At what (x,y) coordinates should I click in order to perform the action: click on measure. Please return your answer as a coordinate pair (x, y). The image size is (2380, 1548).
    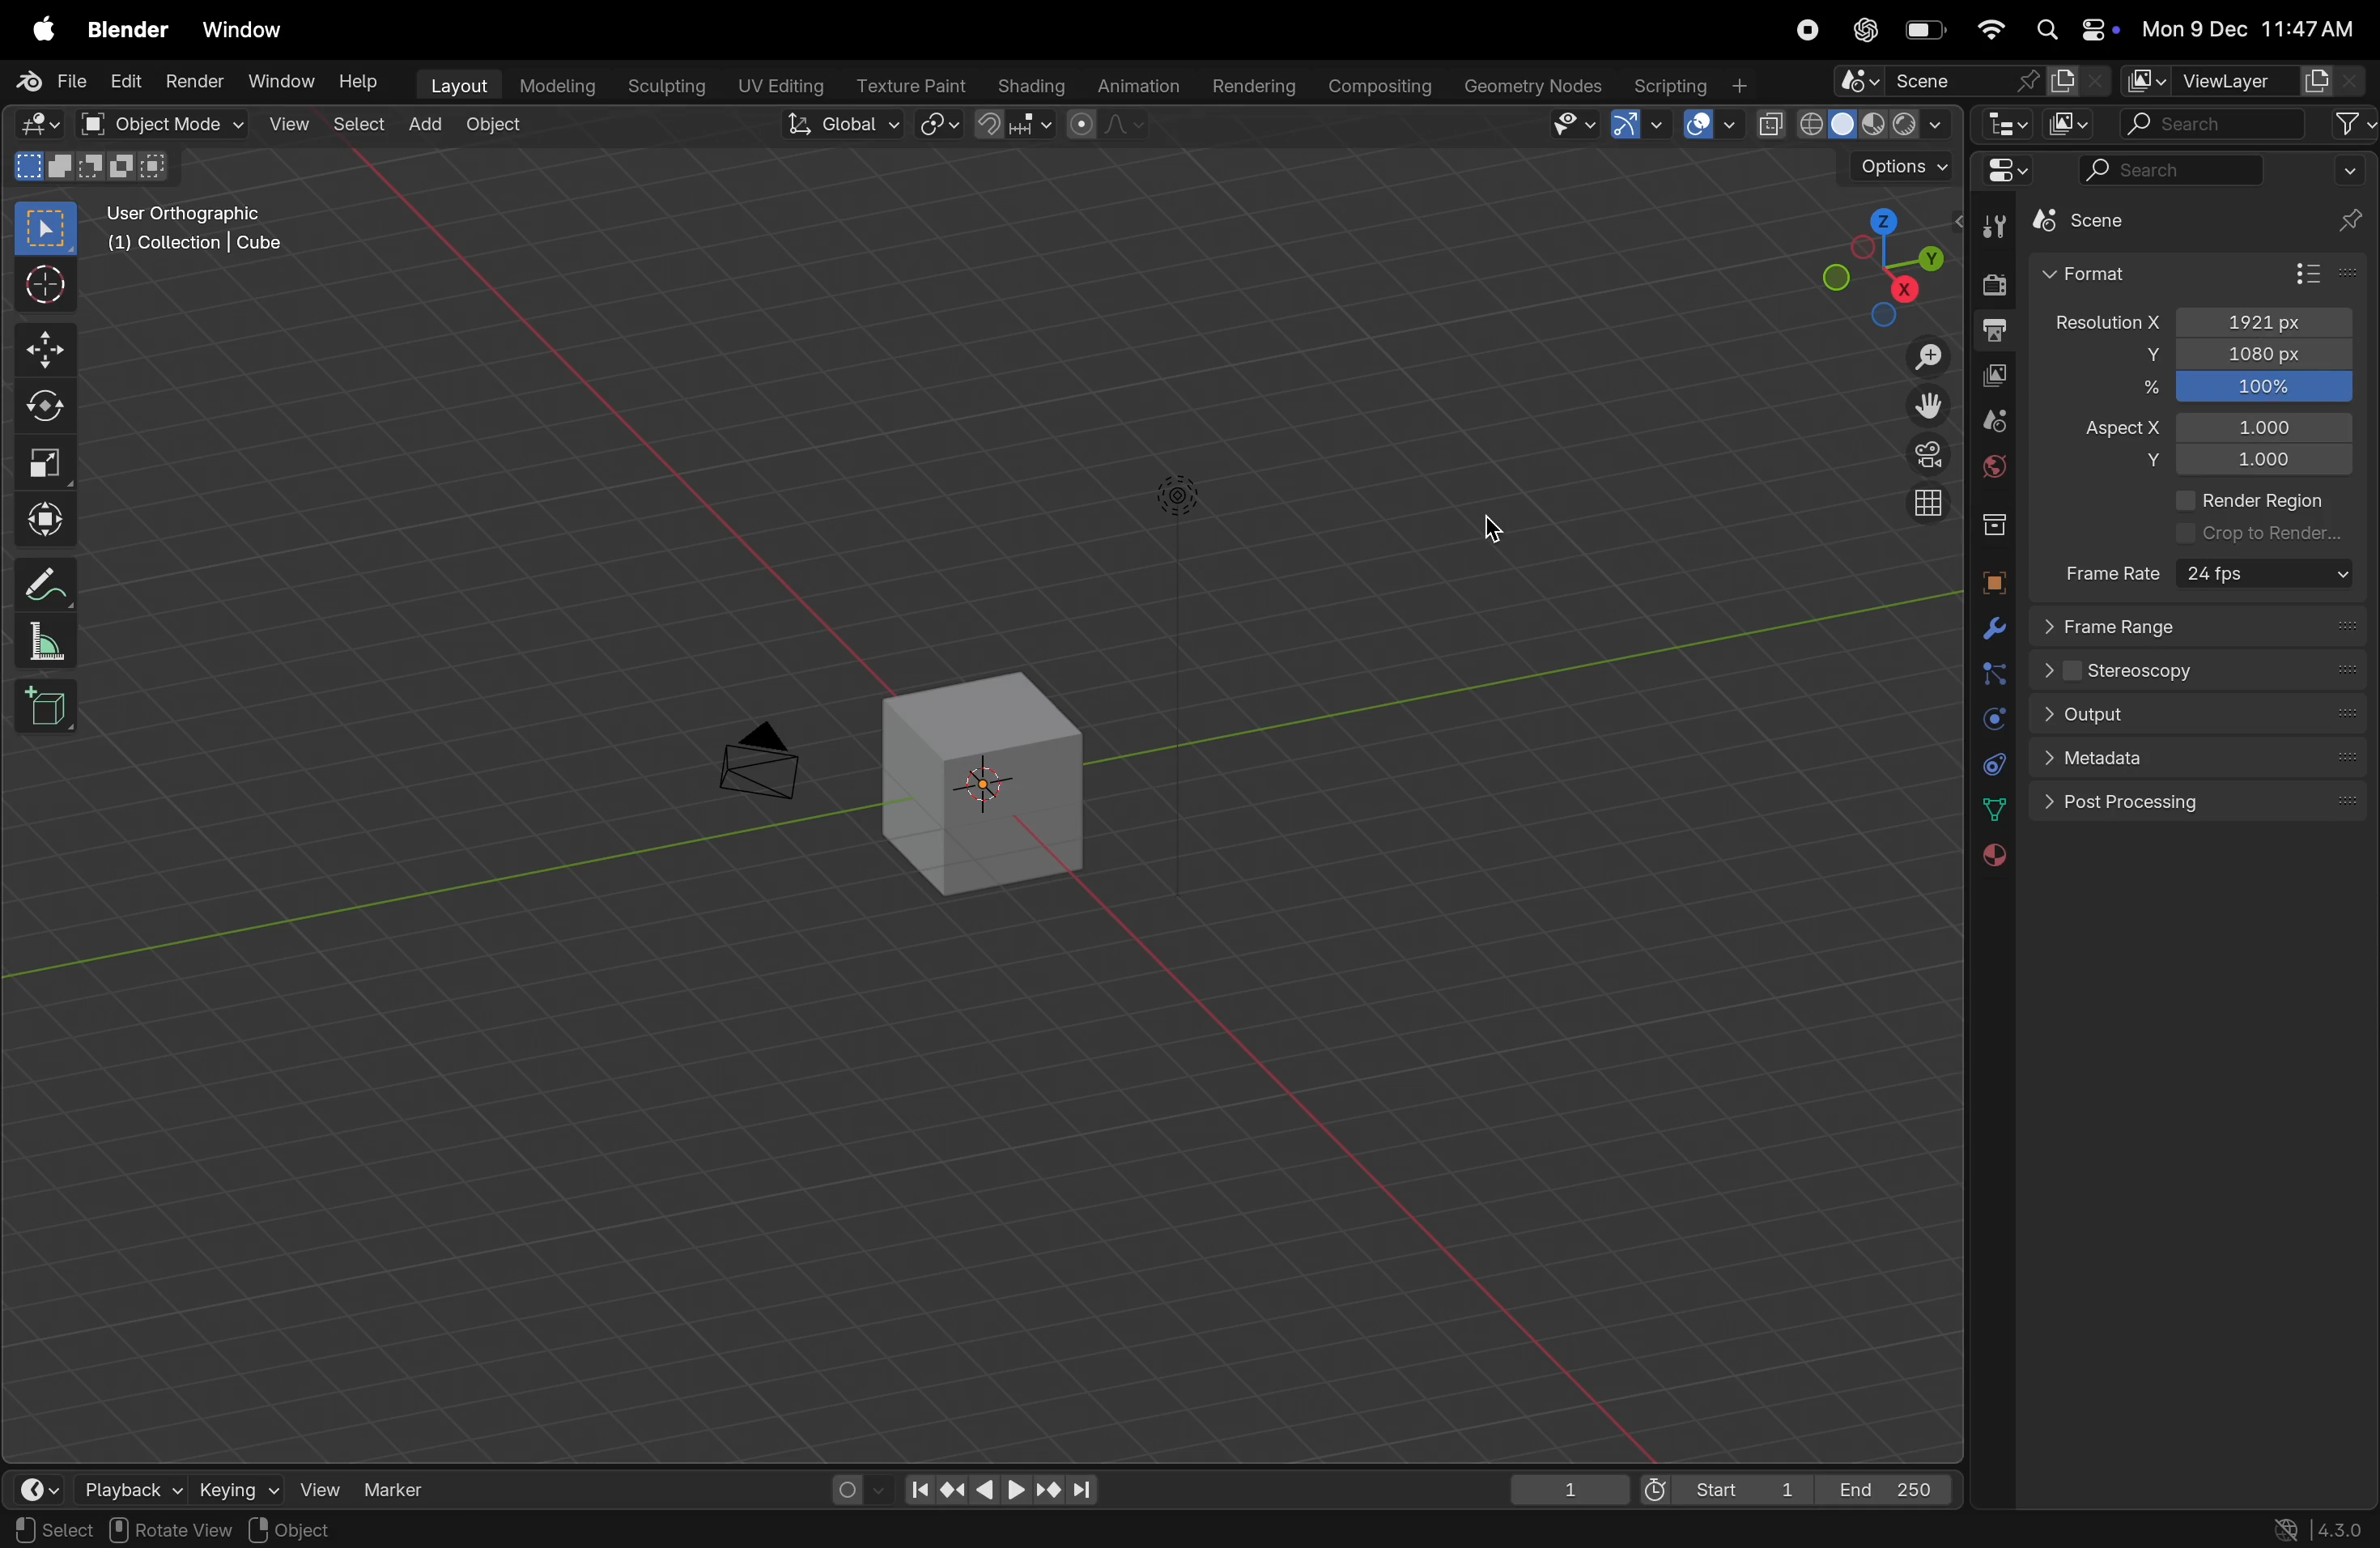
    Looking at the image, I should click on (45, 640).